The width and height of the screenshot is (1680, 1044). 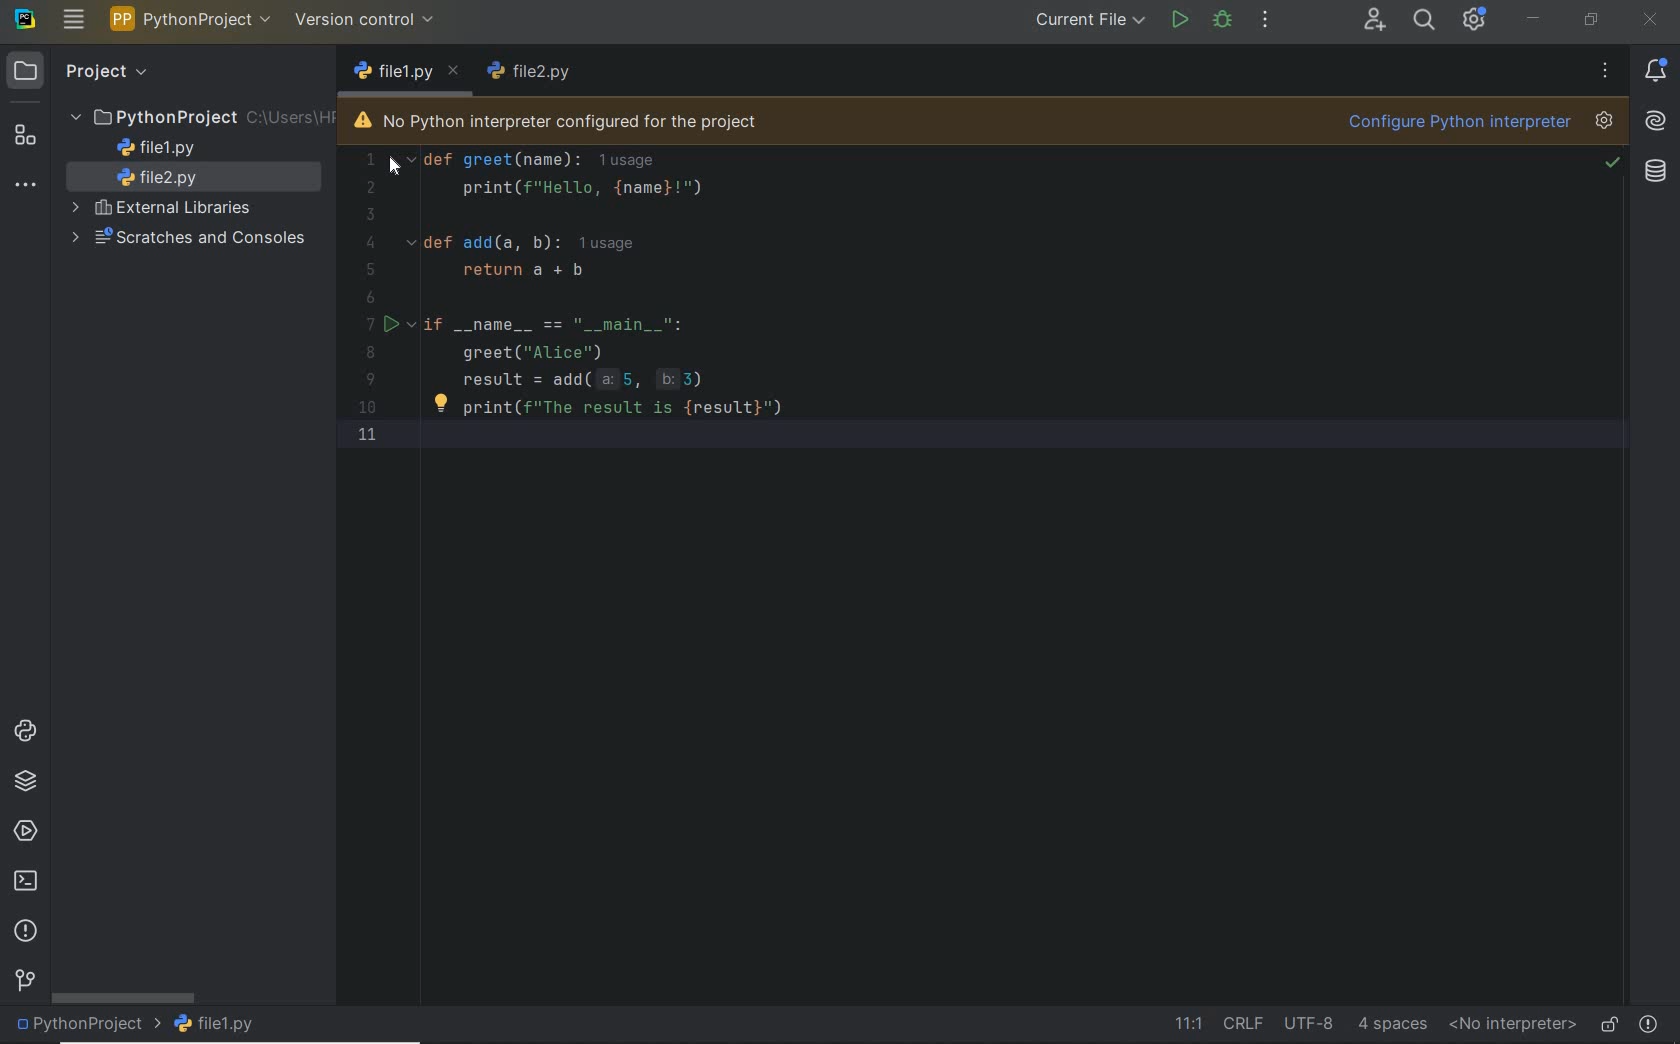 I want to click on file name 2, so click(x=165, y=179).